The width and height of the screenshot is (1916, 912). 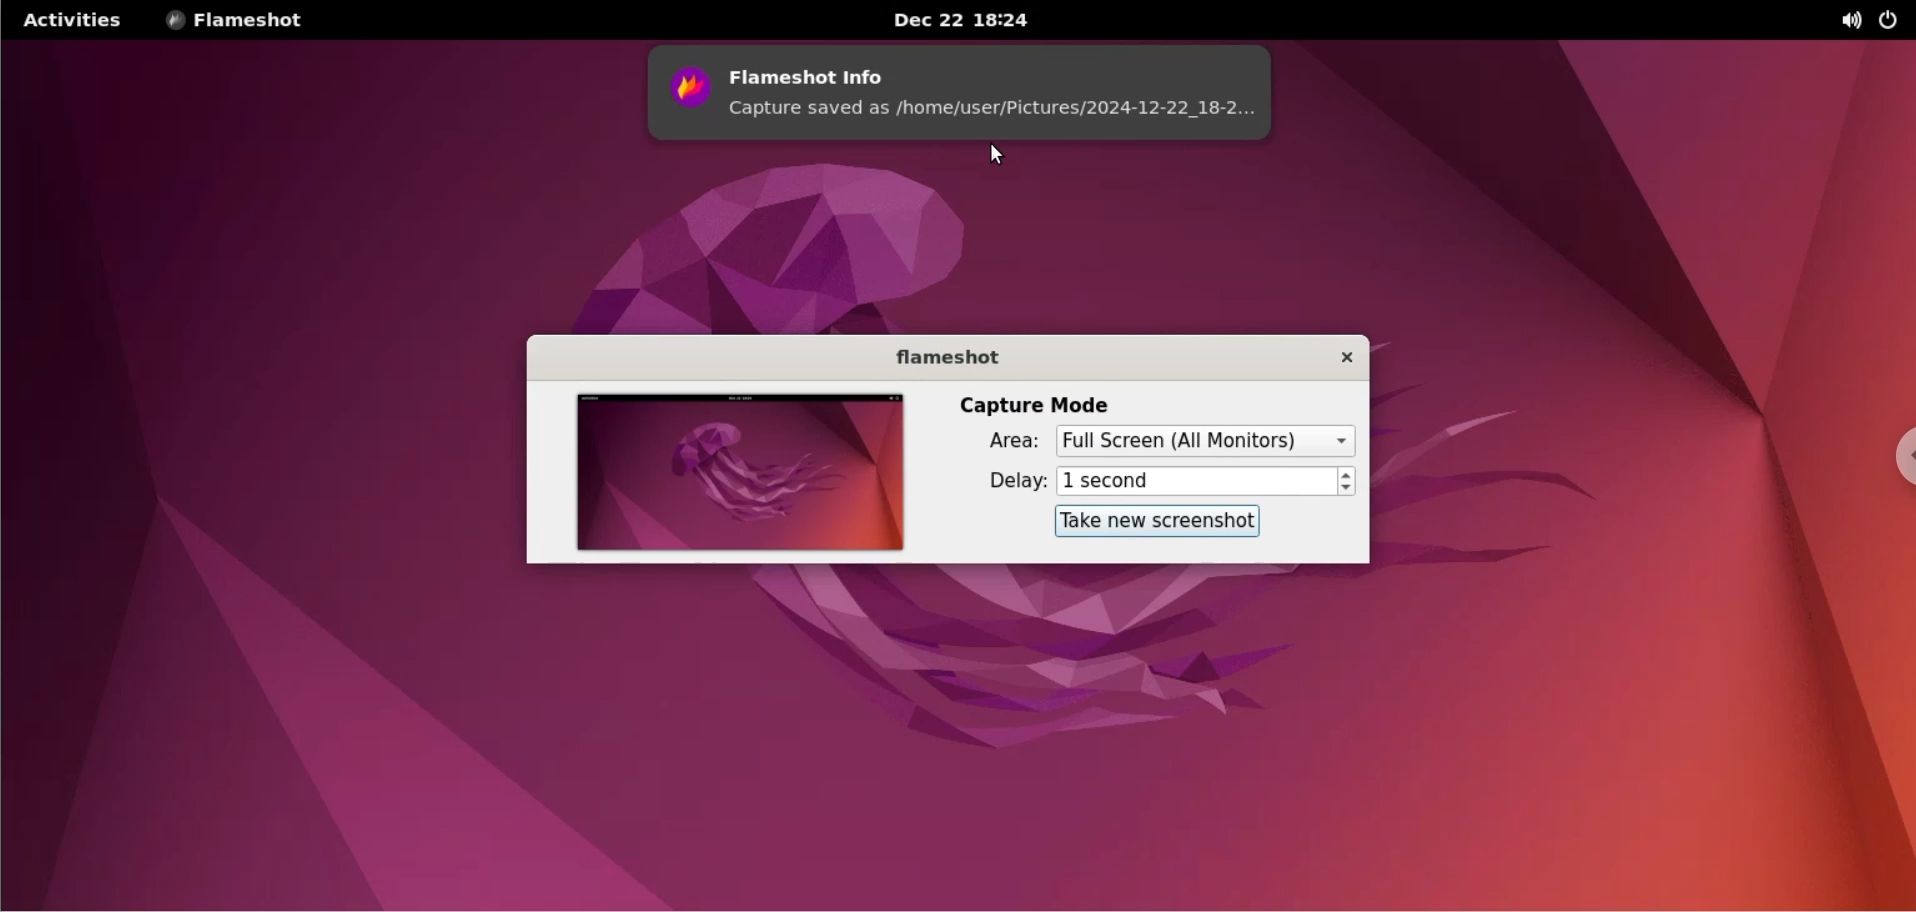 What do you see at coordinates (683, 94) in the screenshot?
I see `flameshot logo` at bounding box center [683, 94].